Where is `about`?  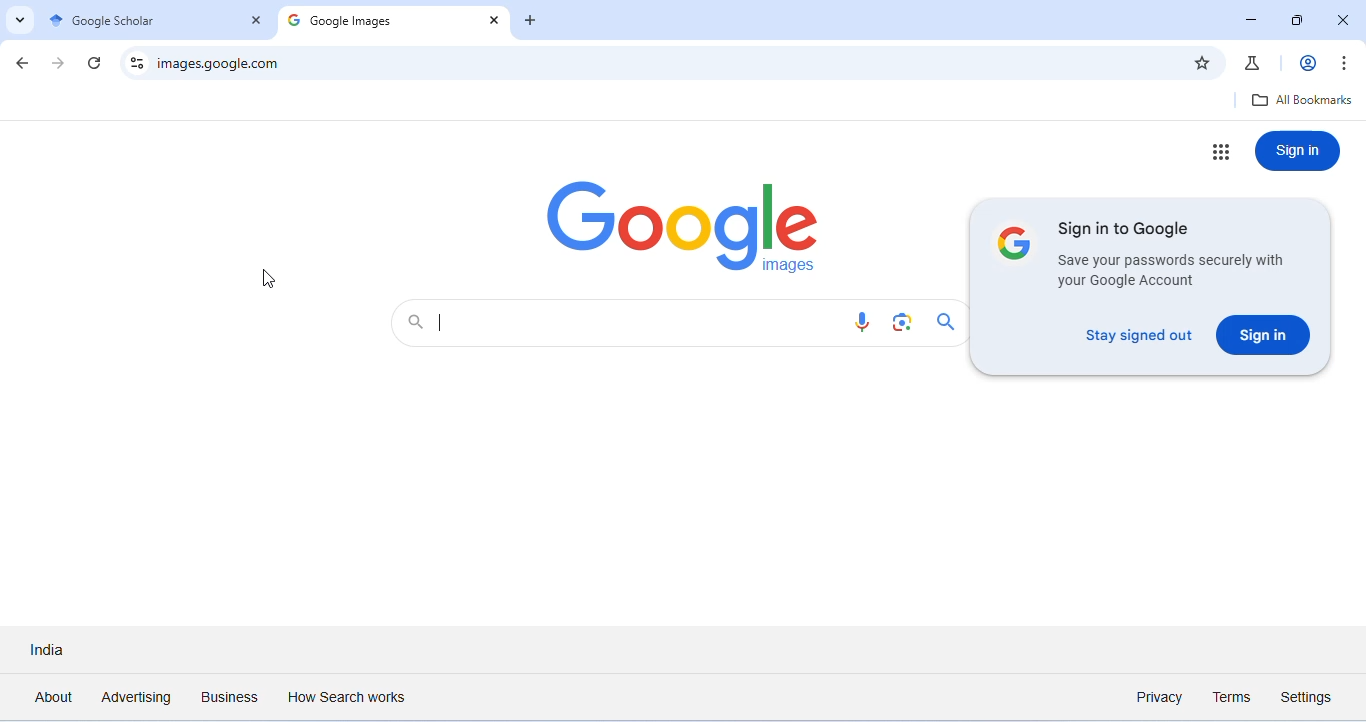
about is located at coordinates (55, 698).